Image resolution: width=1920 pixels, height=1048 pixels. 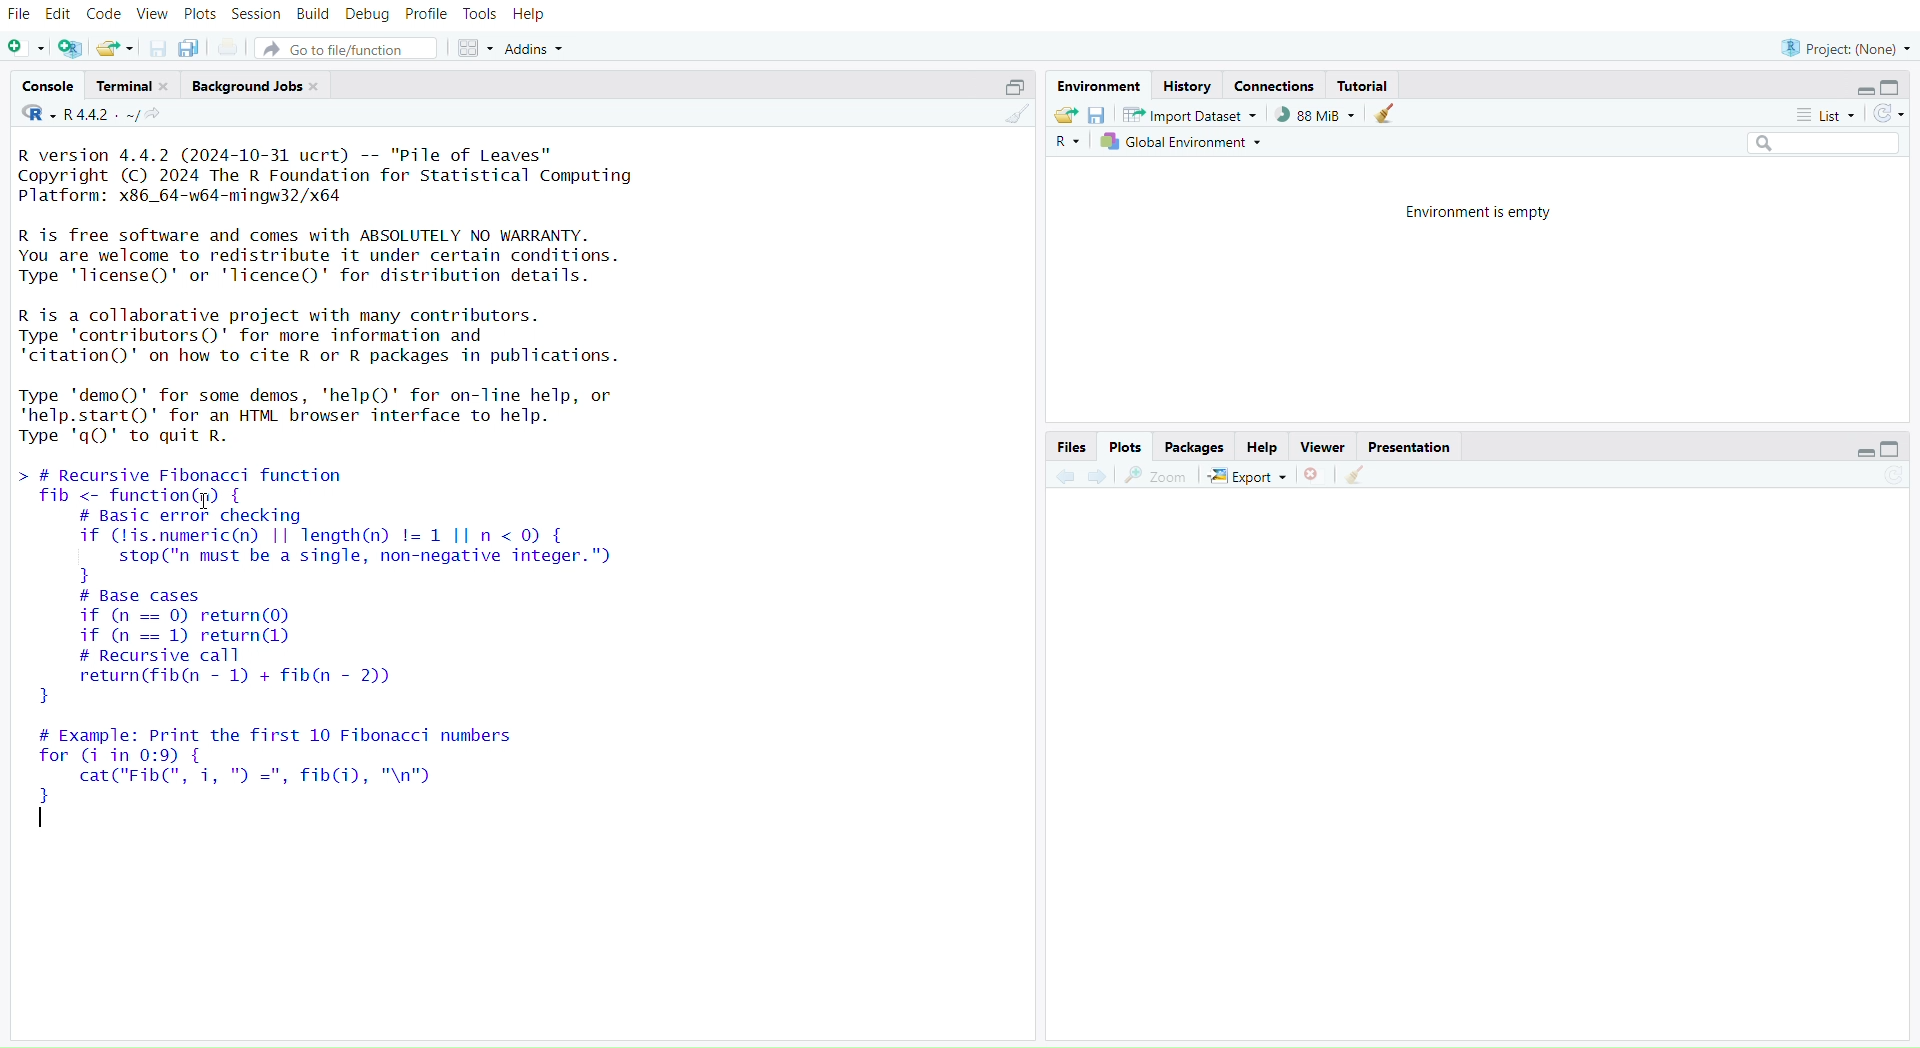 What do you see at coordinates (1010, 88) in the screenshot?
I see `collapse` at bounding box center [1010, 88].